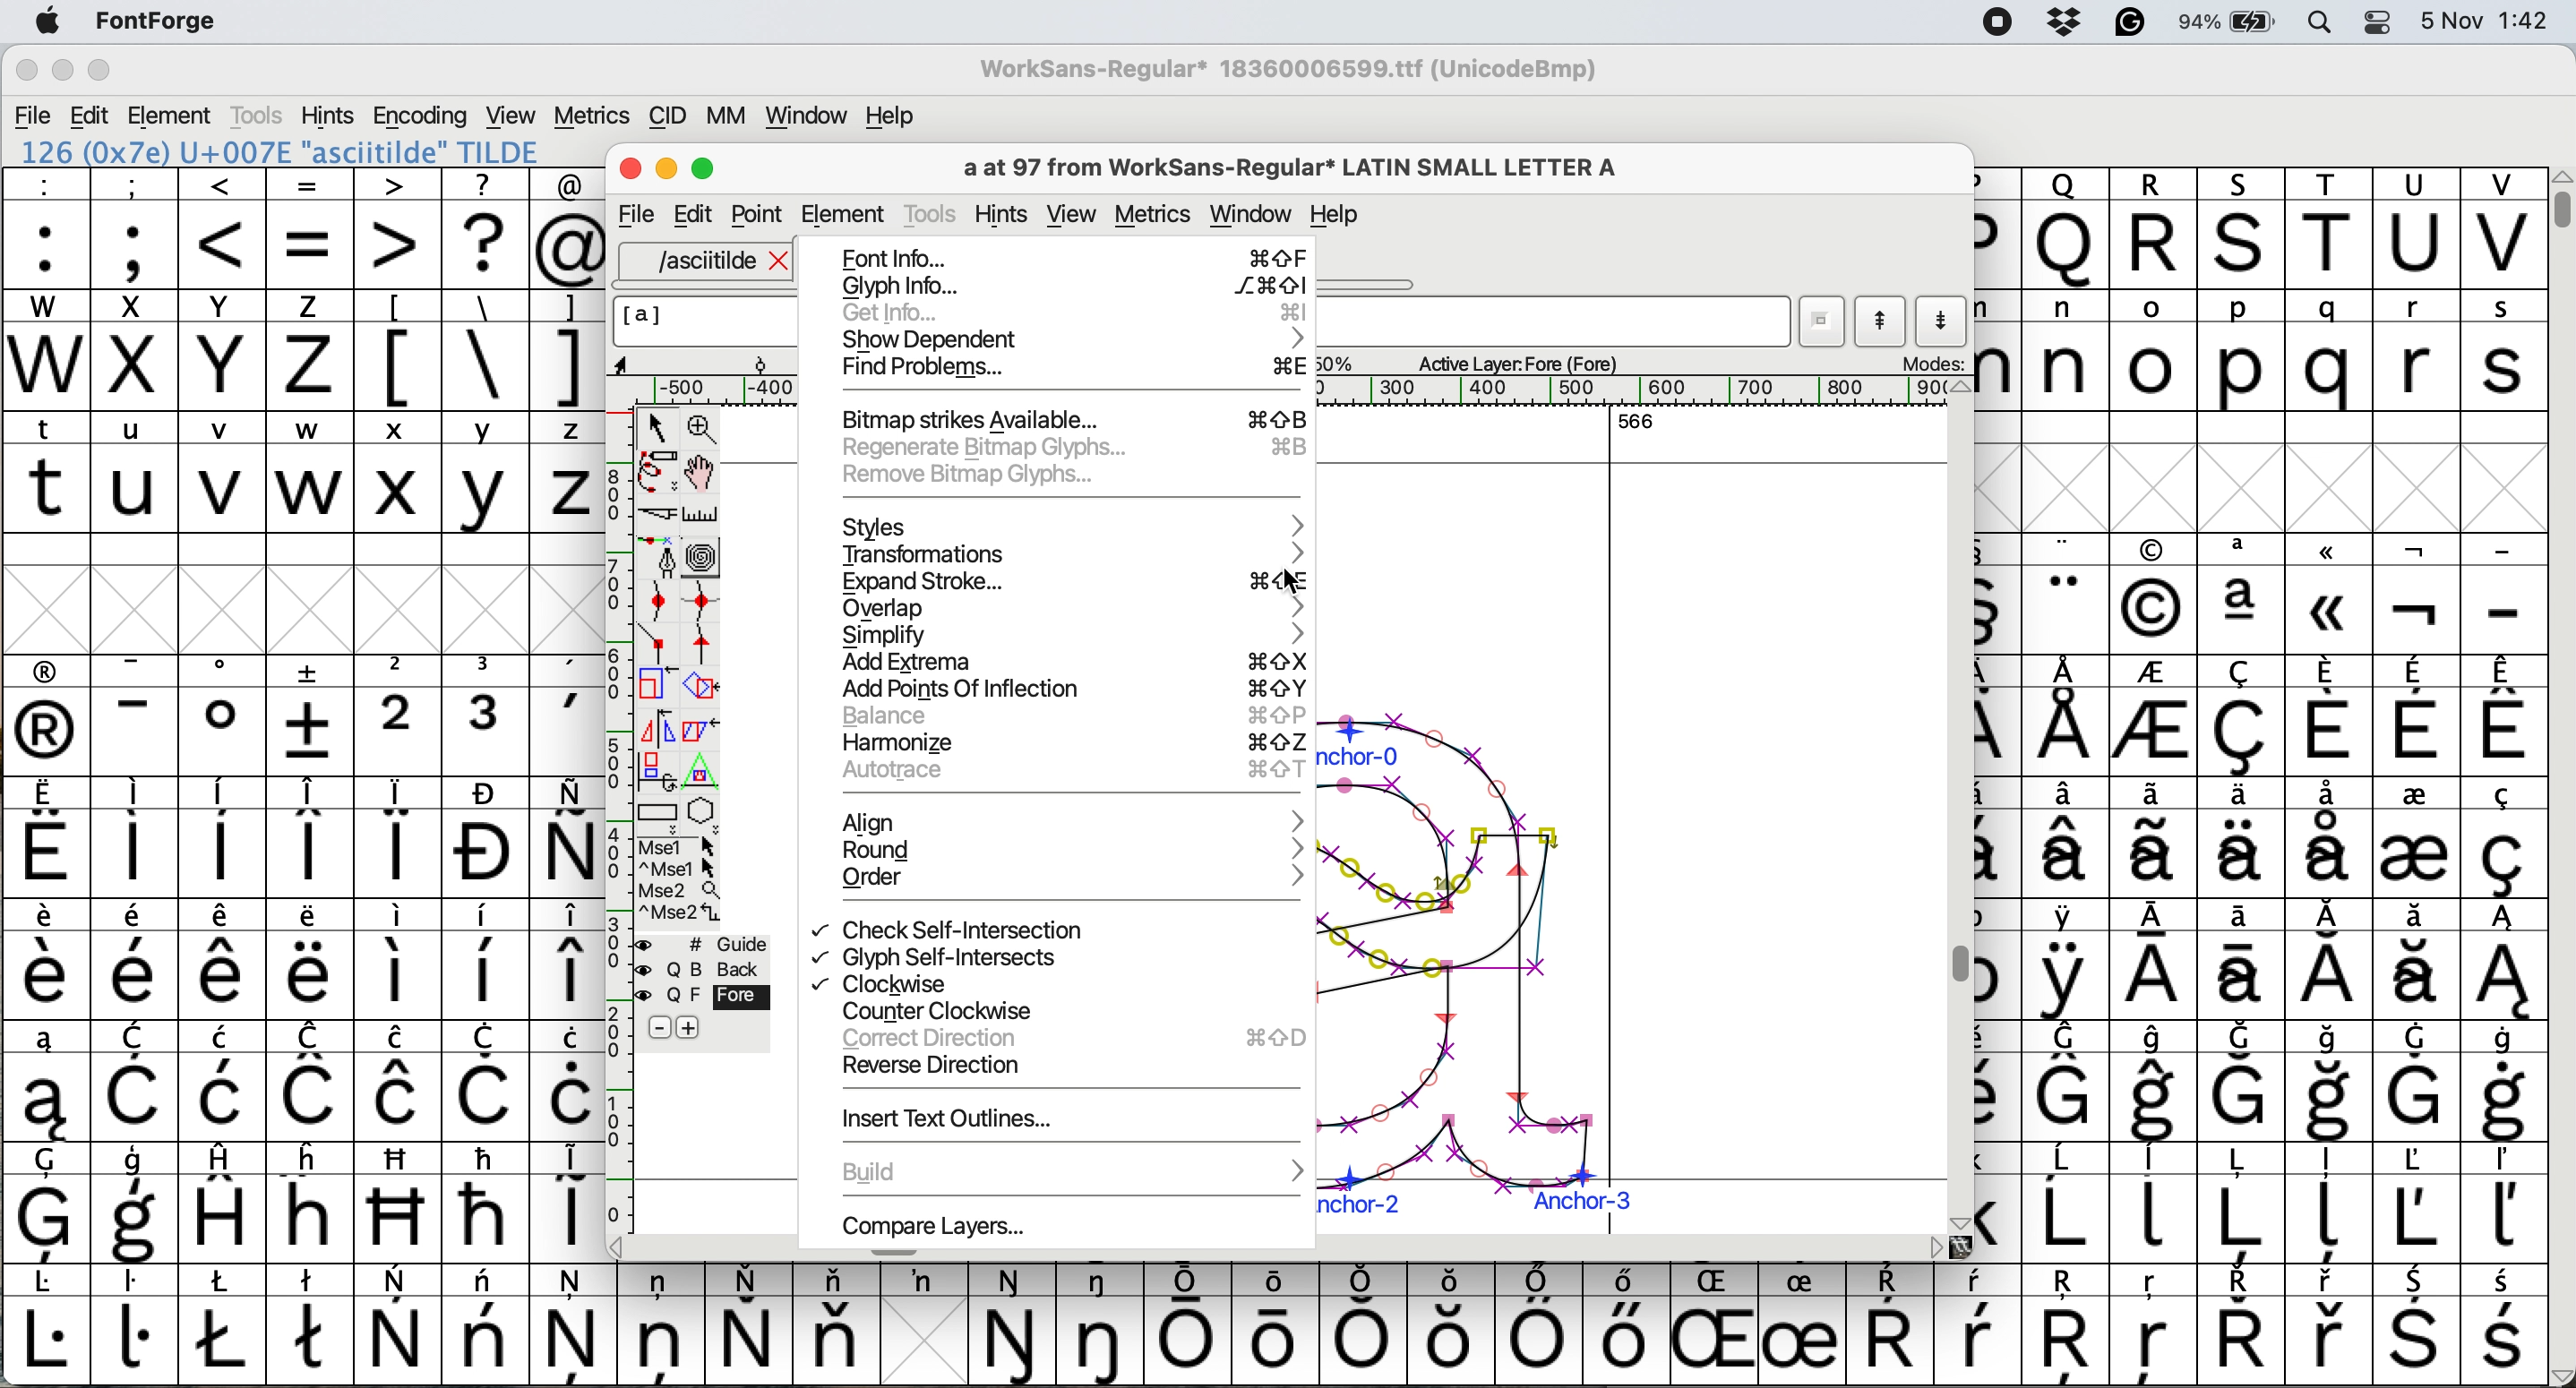 This screenshot has height=1388, width=2576. Describe the element at coordinates (2065, 228) in the screenshot. I see `` at that location.